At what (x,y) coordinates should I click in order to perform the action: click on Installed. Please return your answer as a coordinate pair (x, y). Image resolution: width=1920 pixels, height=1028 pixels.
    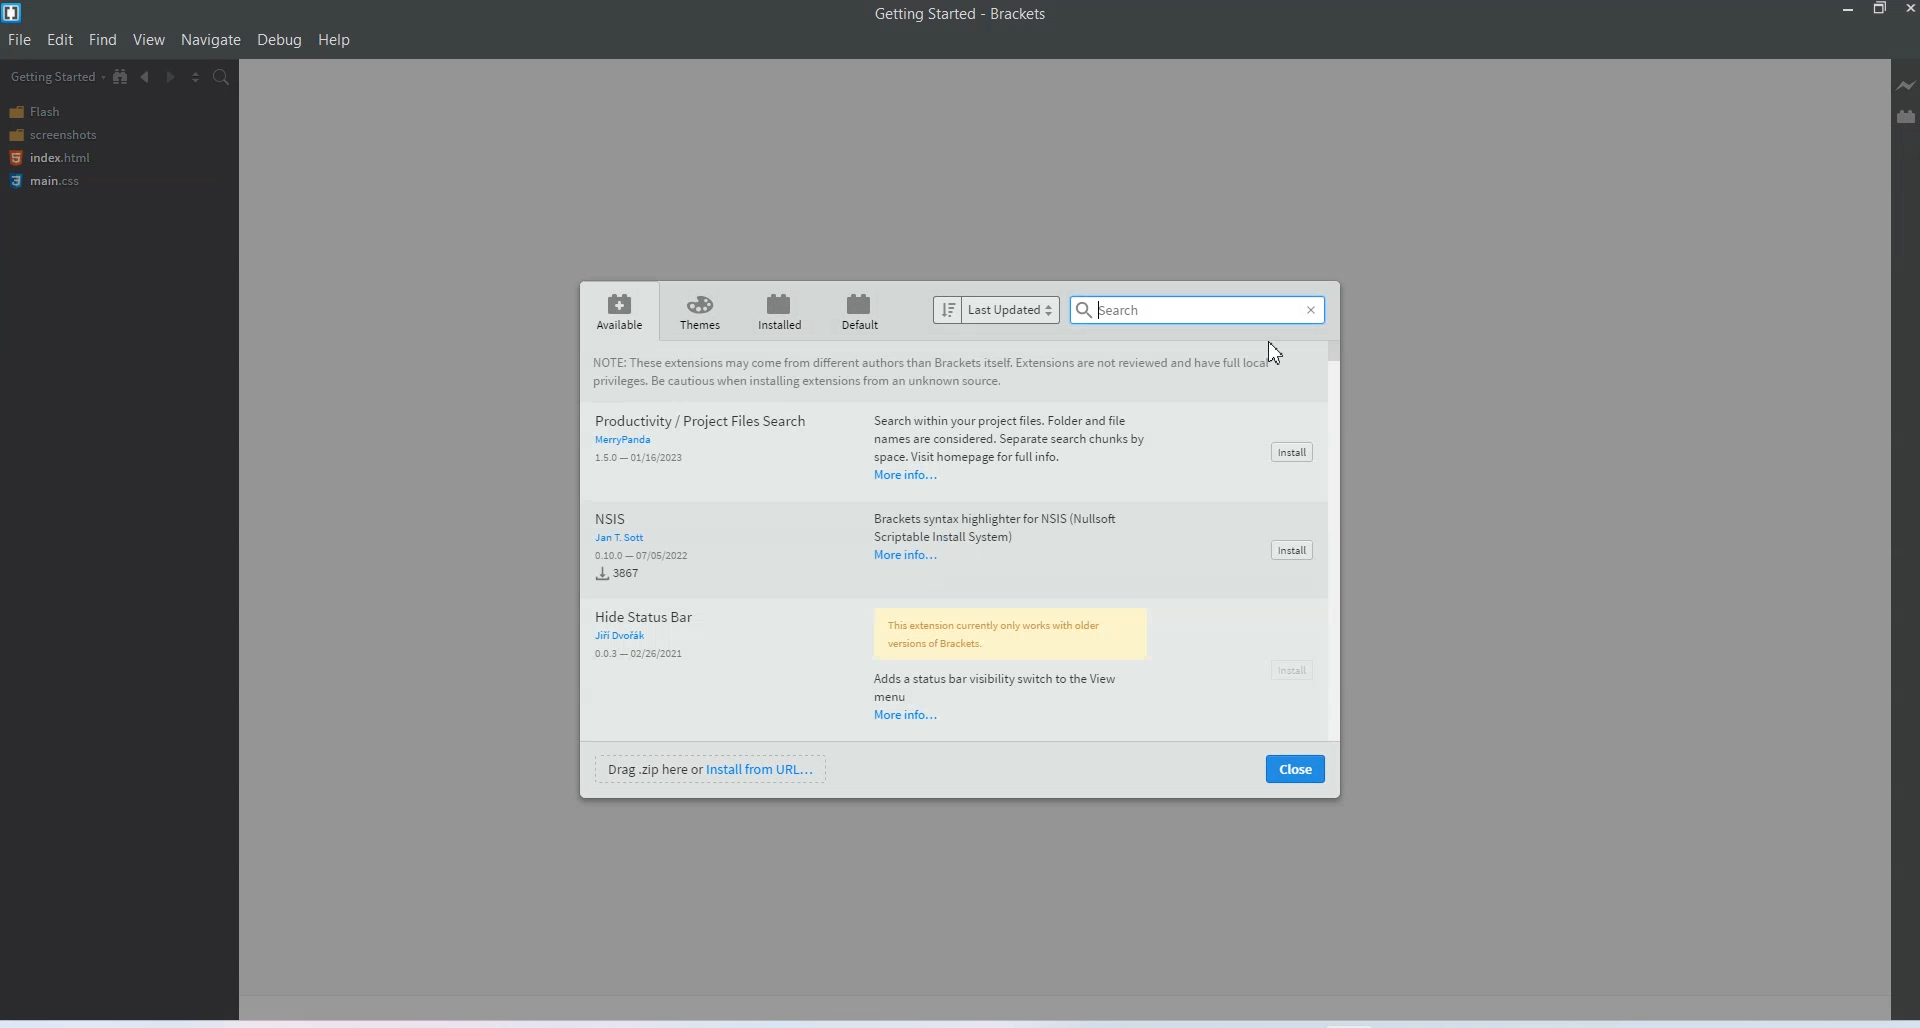
    Looking at the image, I should click on (777, 311).